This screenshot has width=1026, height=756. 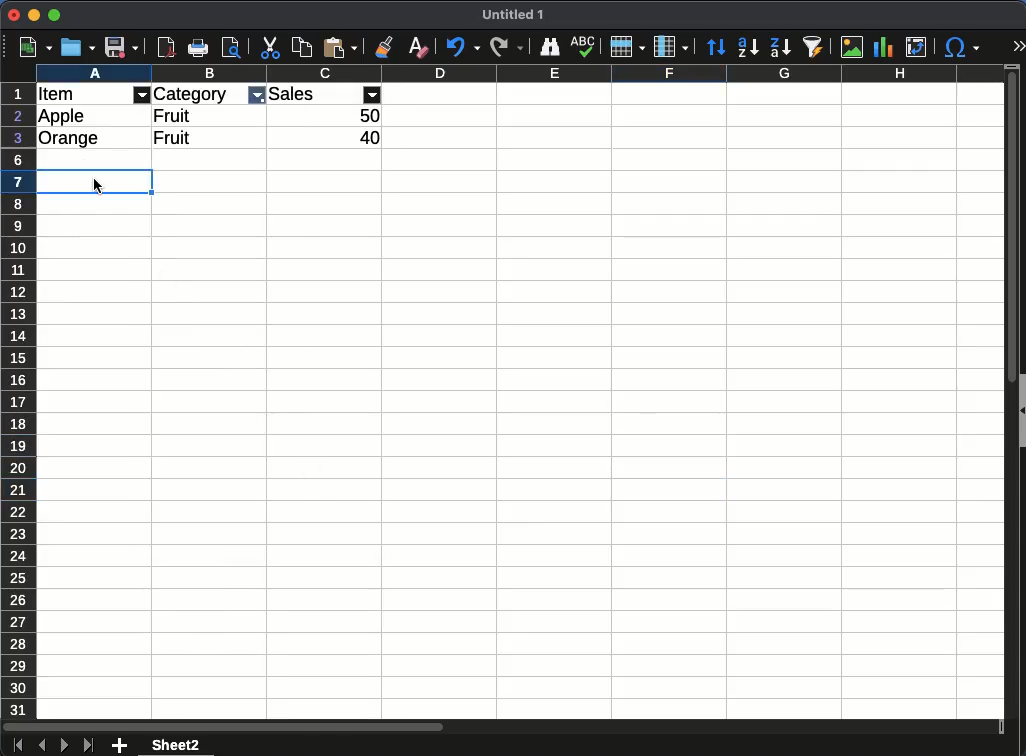 I want to click on chart, so click(x=887, y=47).